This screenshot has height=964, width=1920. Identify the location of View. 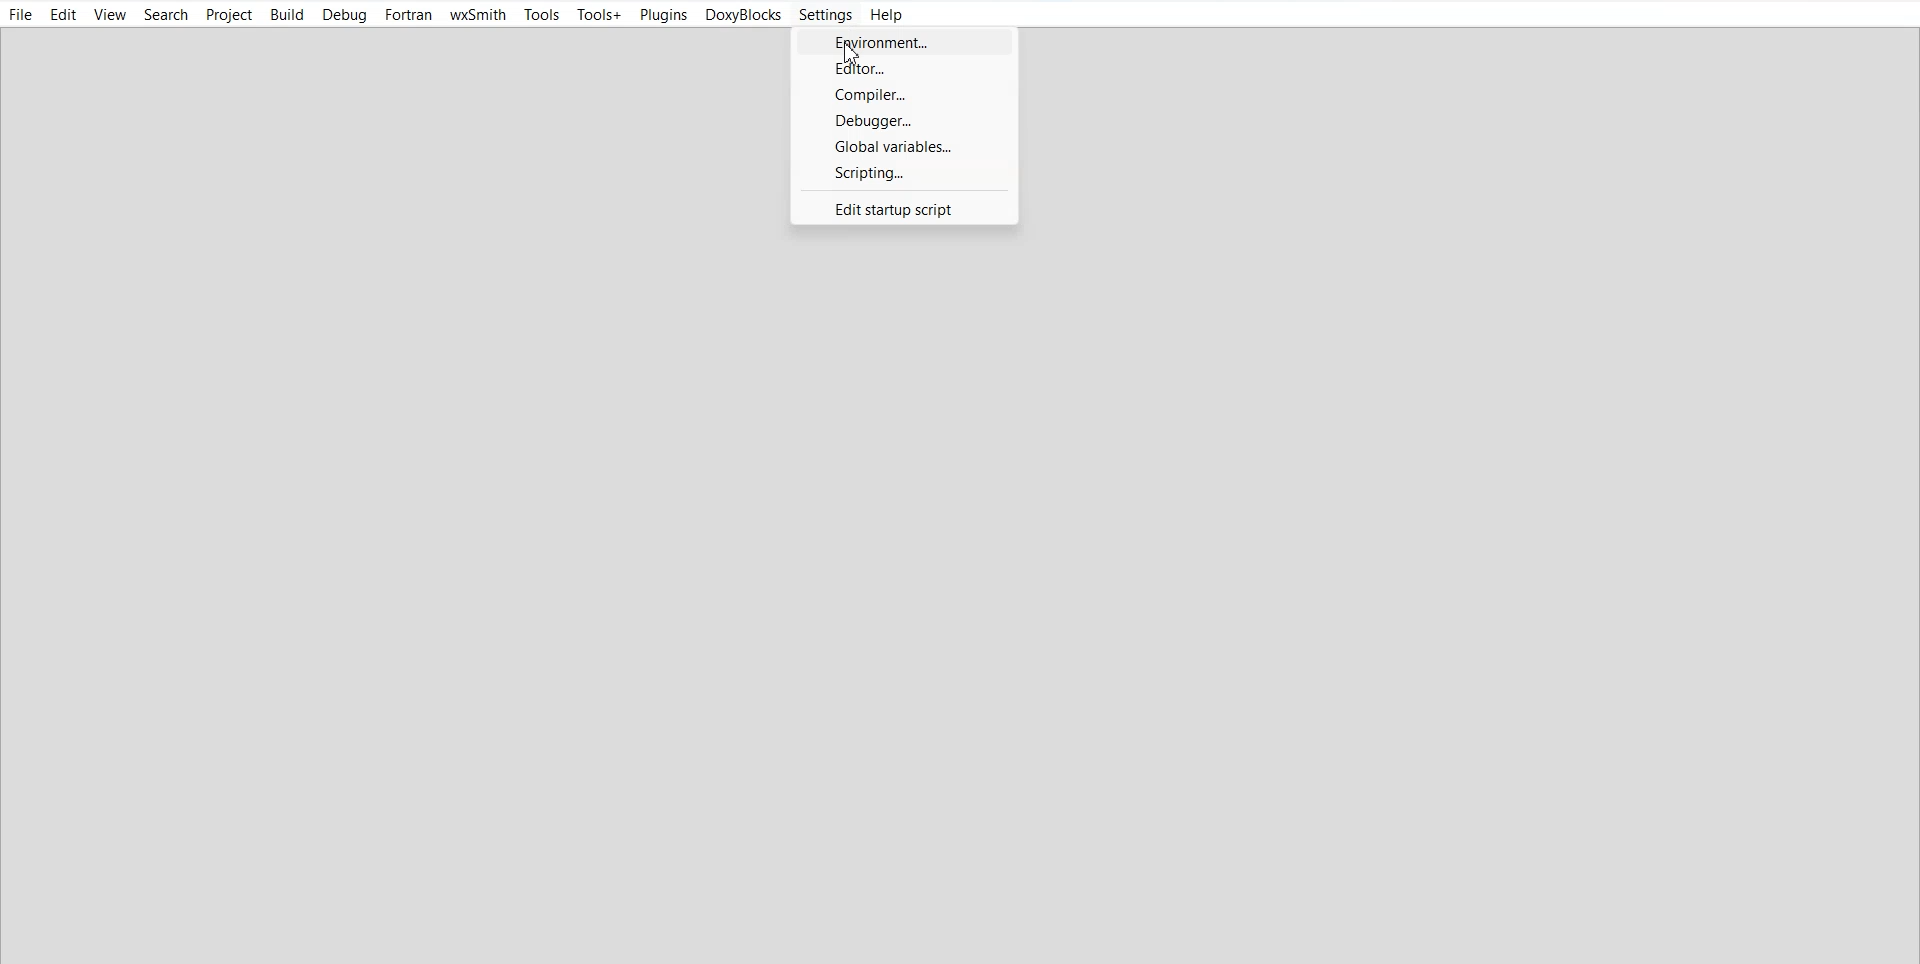
(110, 16).